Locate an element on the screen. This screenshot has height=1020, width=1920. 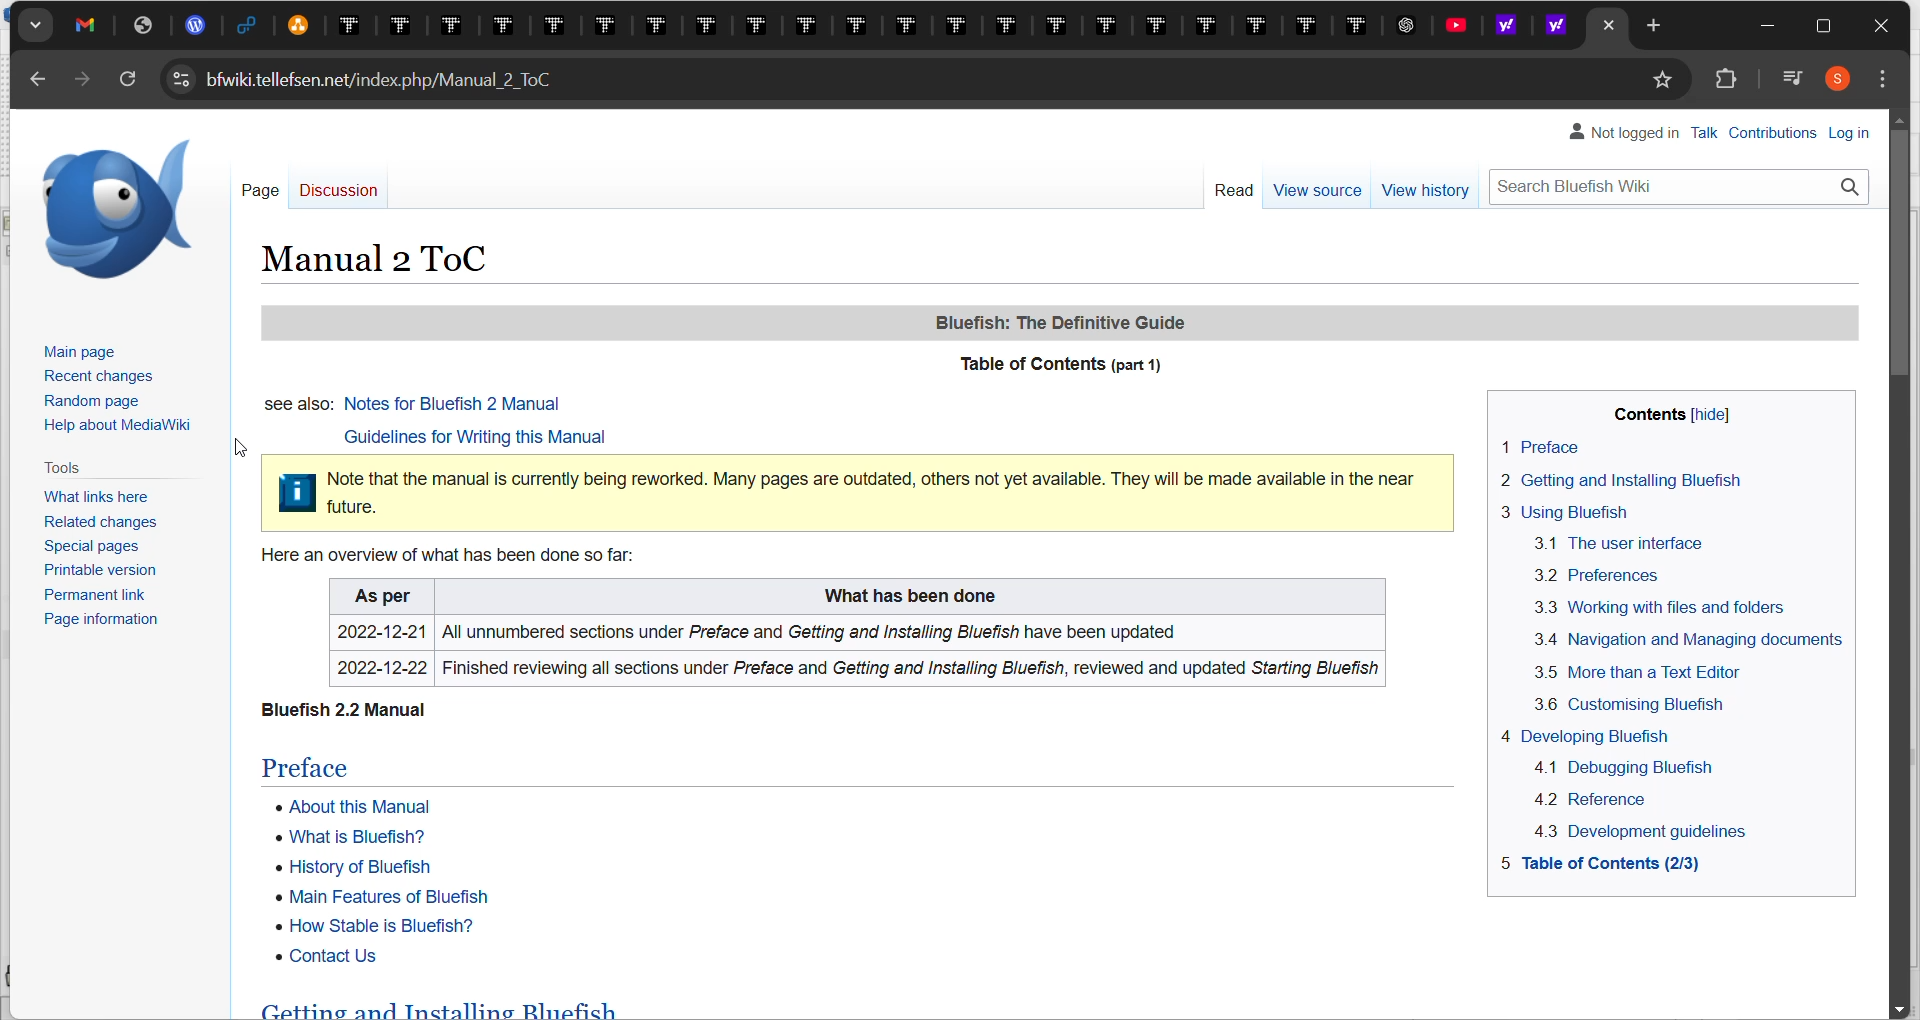
minimize is located at coordinates (1767, 26).